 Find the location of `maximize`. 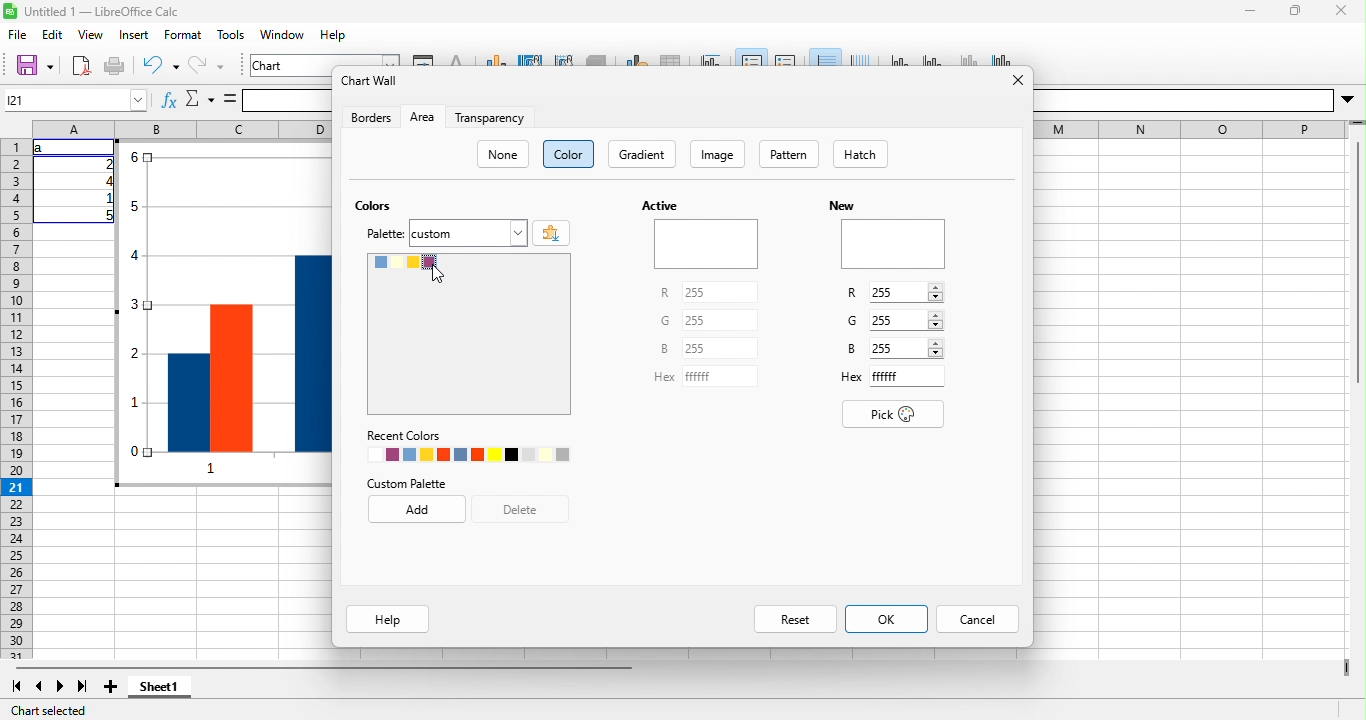

maximize is located at coordinates (1296, 11).